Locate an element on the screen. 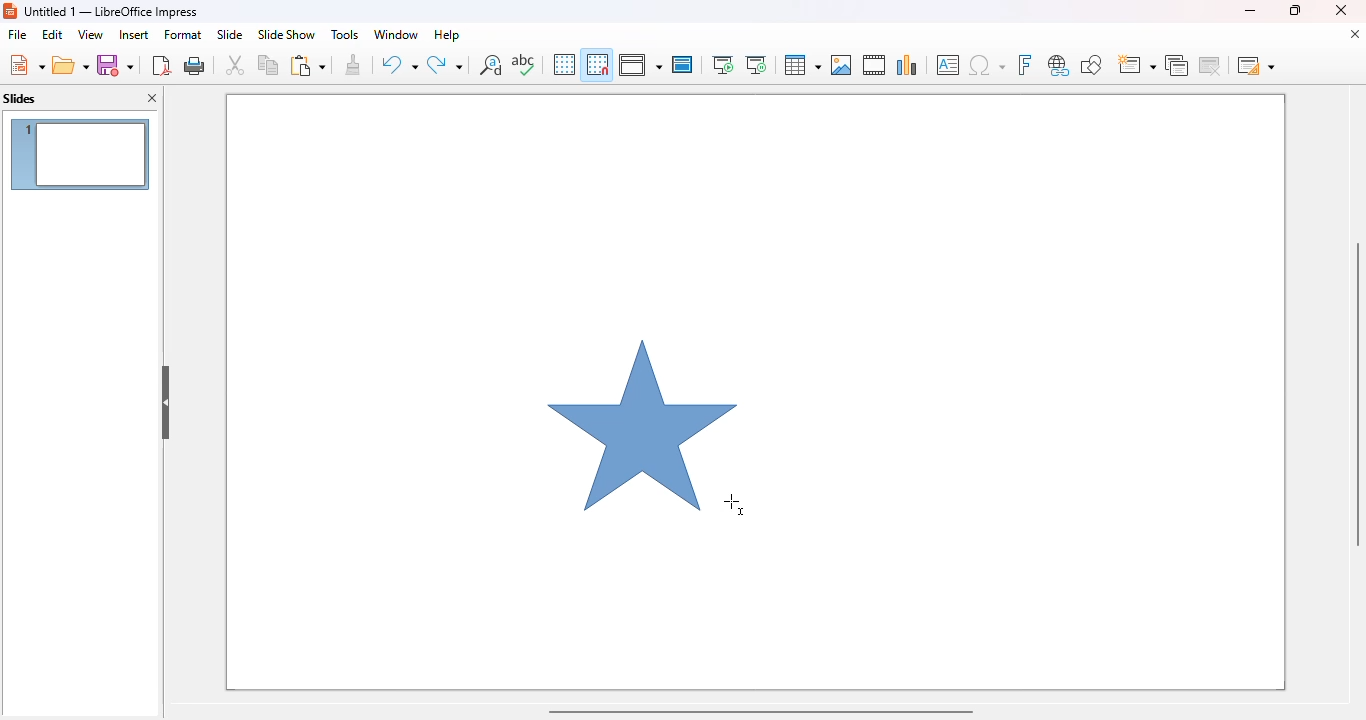 The width and height of the screenshot is (1366, 720). tools is located at coordinates (344, 34).